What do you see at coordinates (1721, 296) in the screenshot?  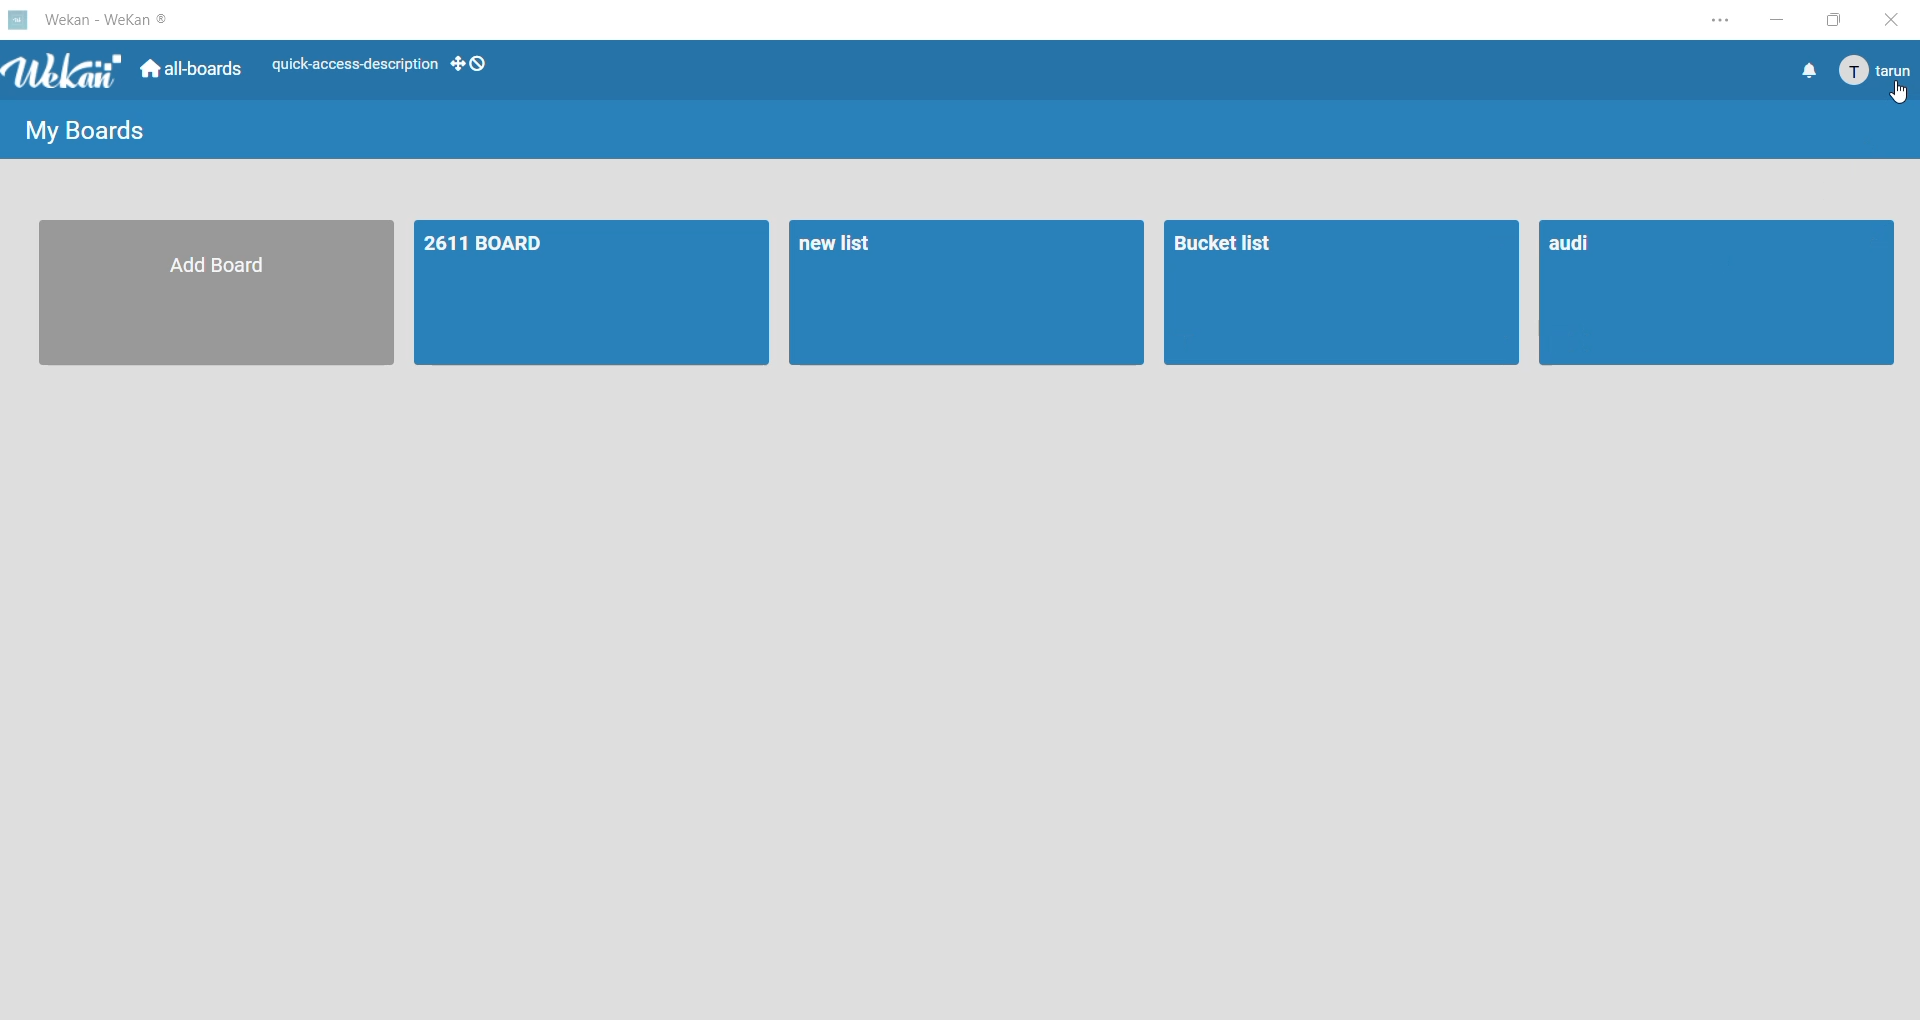 I see `audi` at bounding box center [1721, 296].